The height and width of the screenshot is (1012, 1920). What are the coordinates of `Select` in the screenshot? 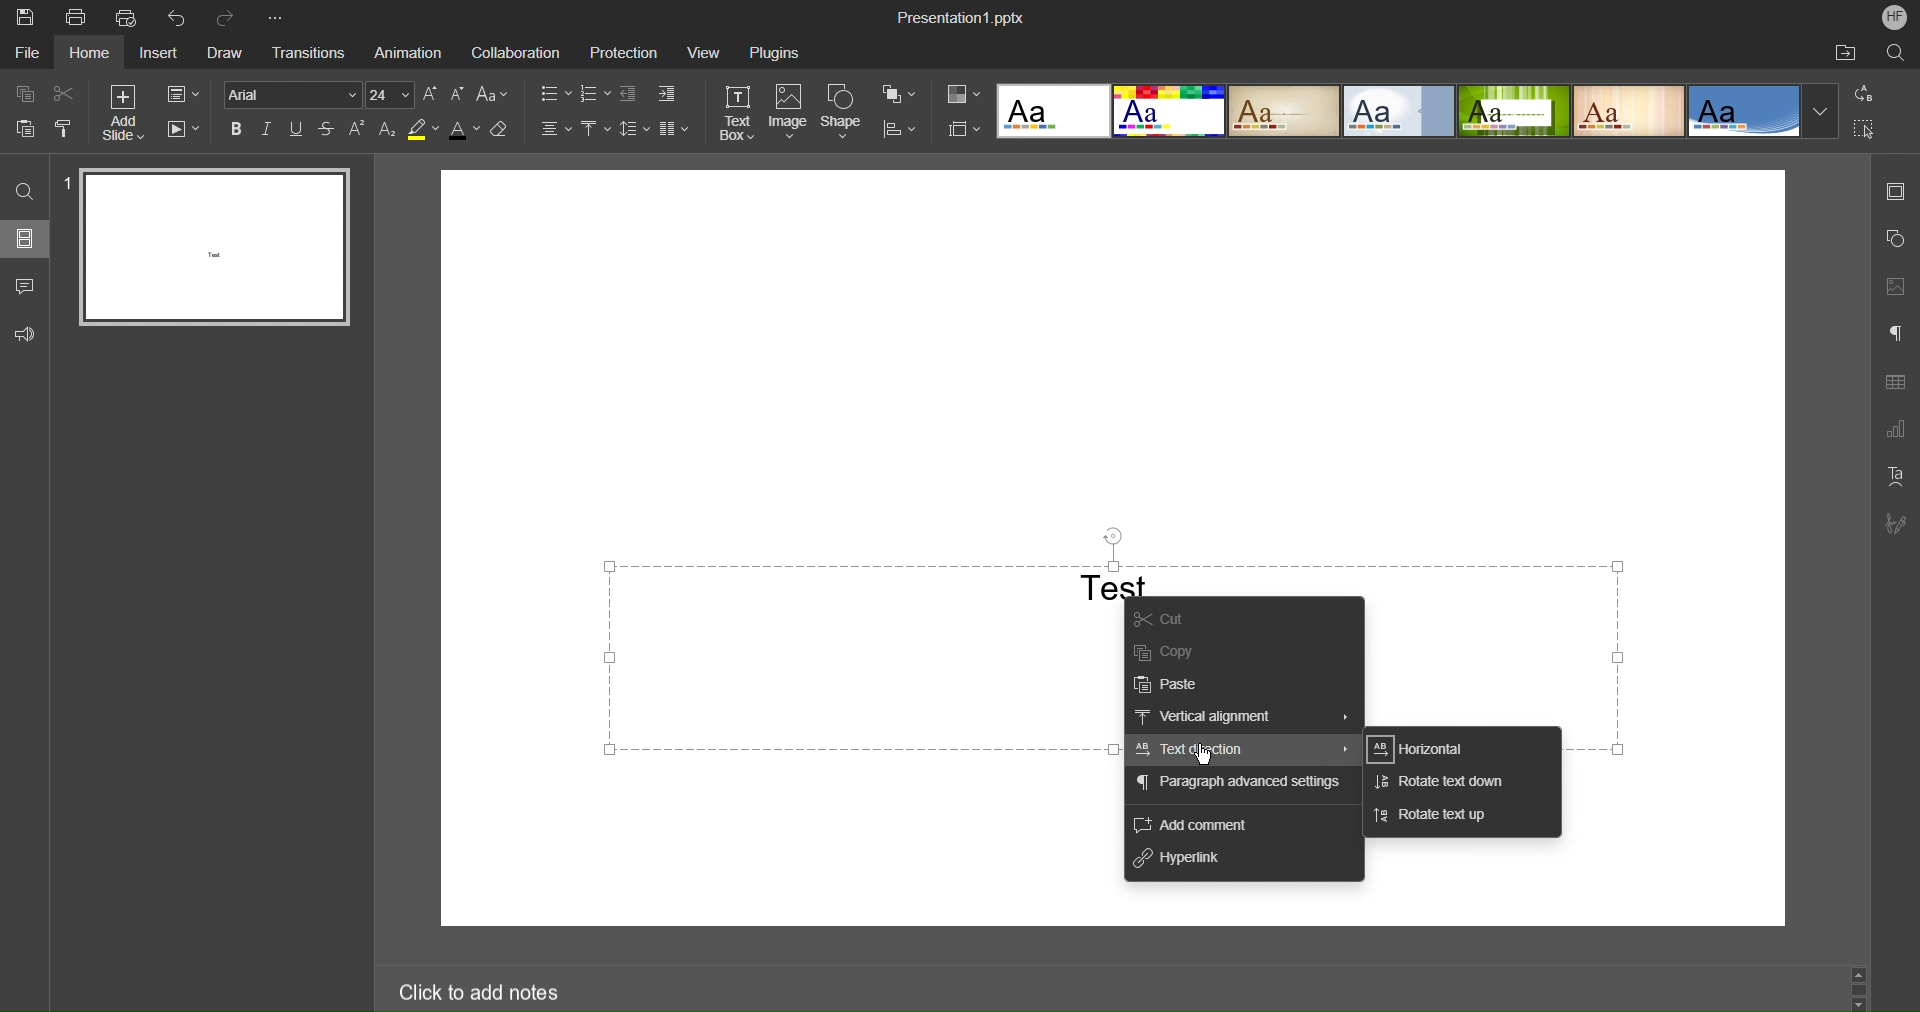 It's located at (1865, 129).